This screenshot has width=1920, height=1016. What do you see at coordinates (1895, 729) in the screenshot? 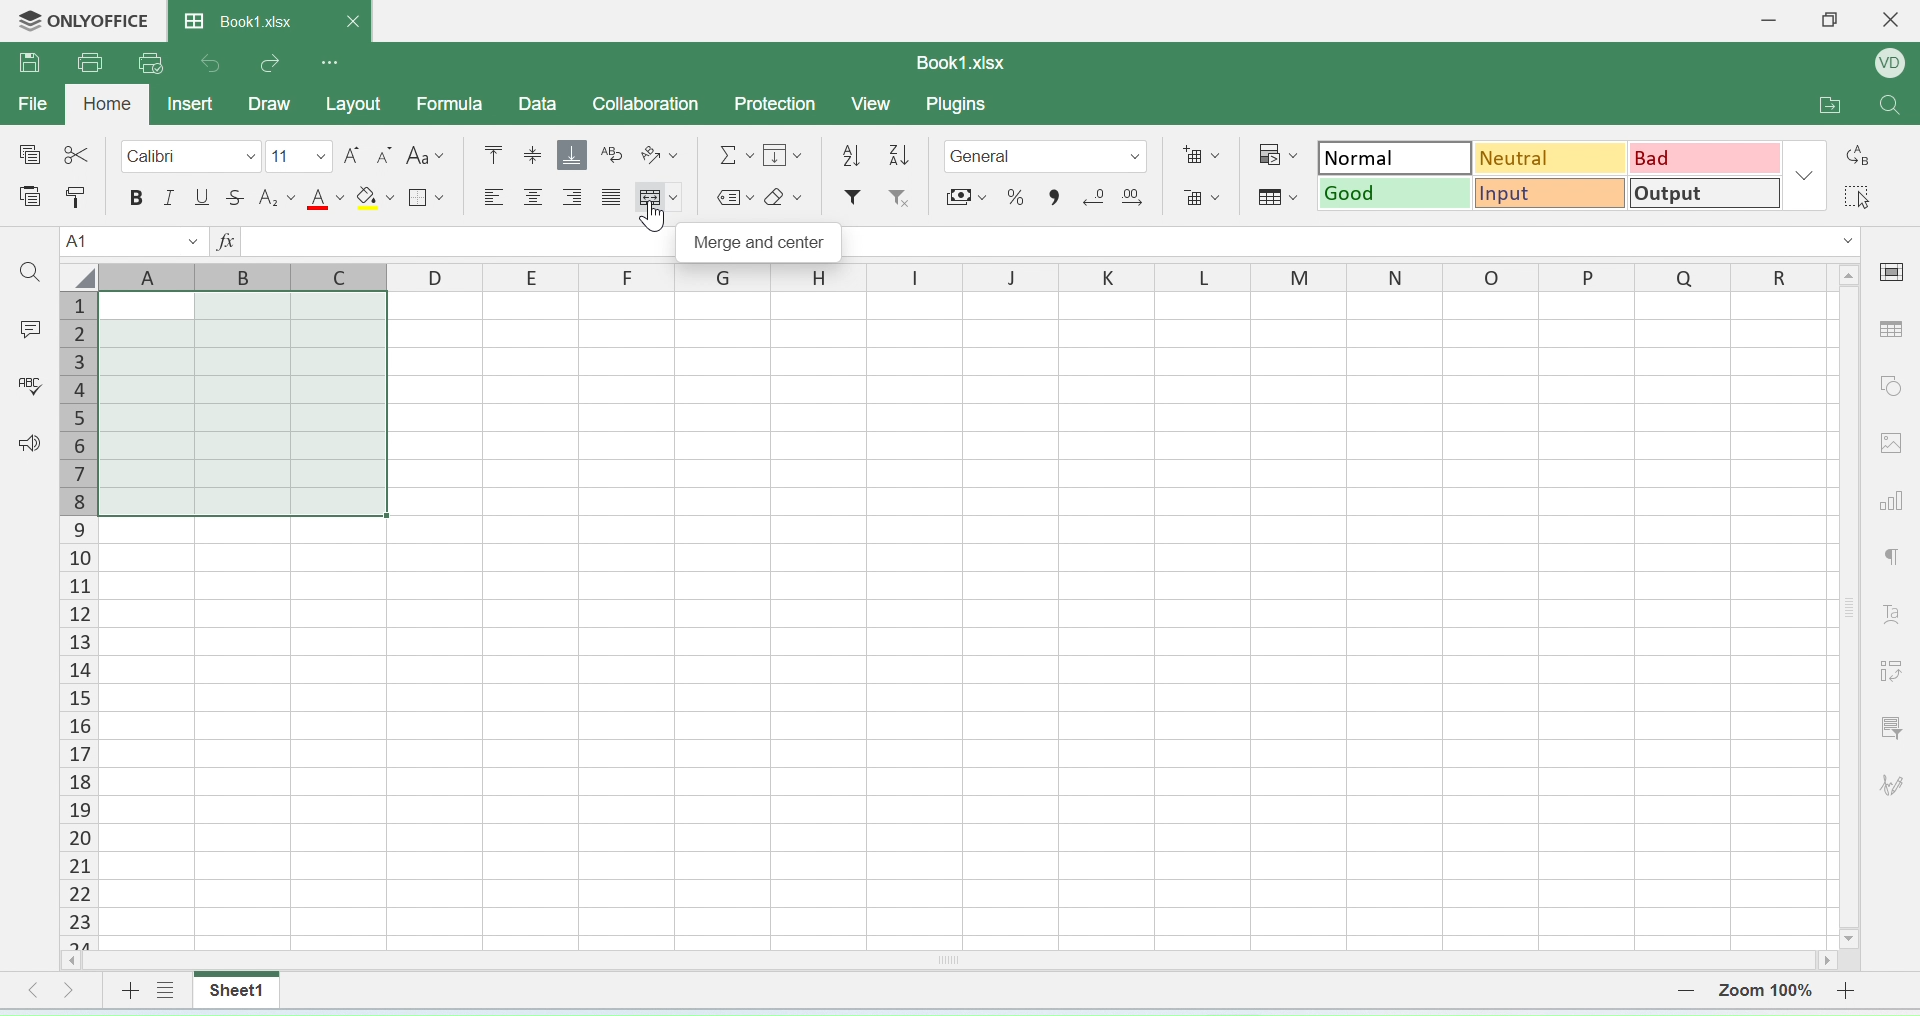
I see `filter` at bounding box center [1895, 729].